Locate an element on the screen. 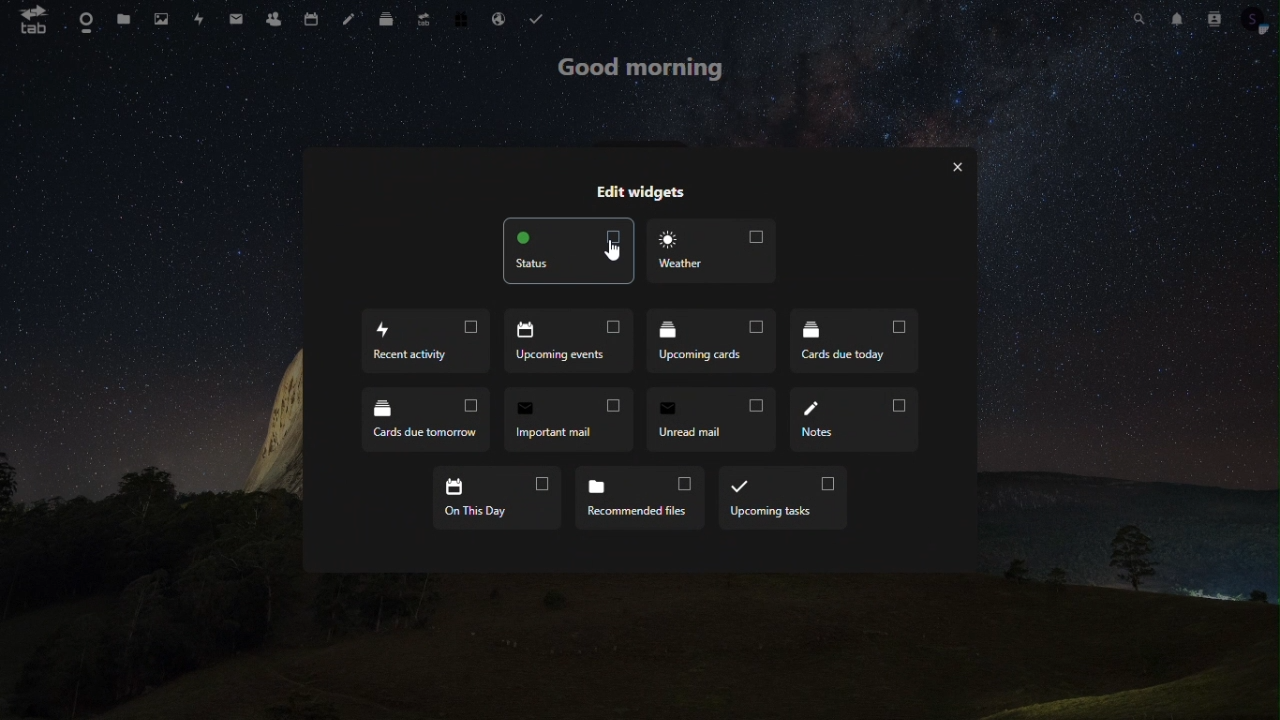  tab is located at coordinates (28, 20).